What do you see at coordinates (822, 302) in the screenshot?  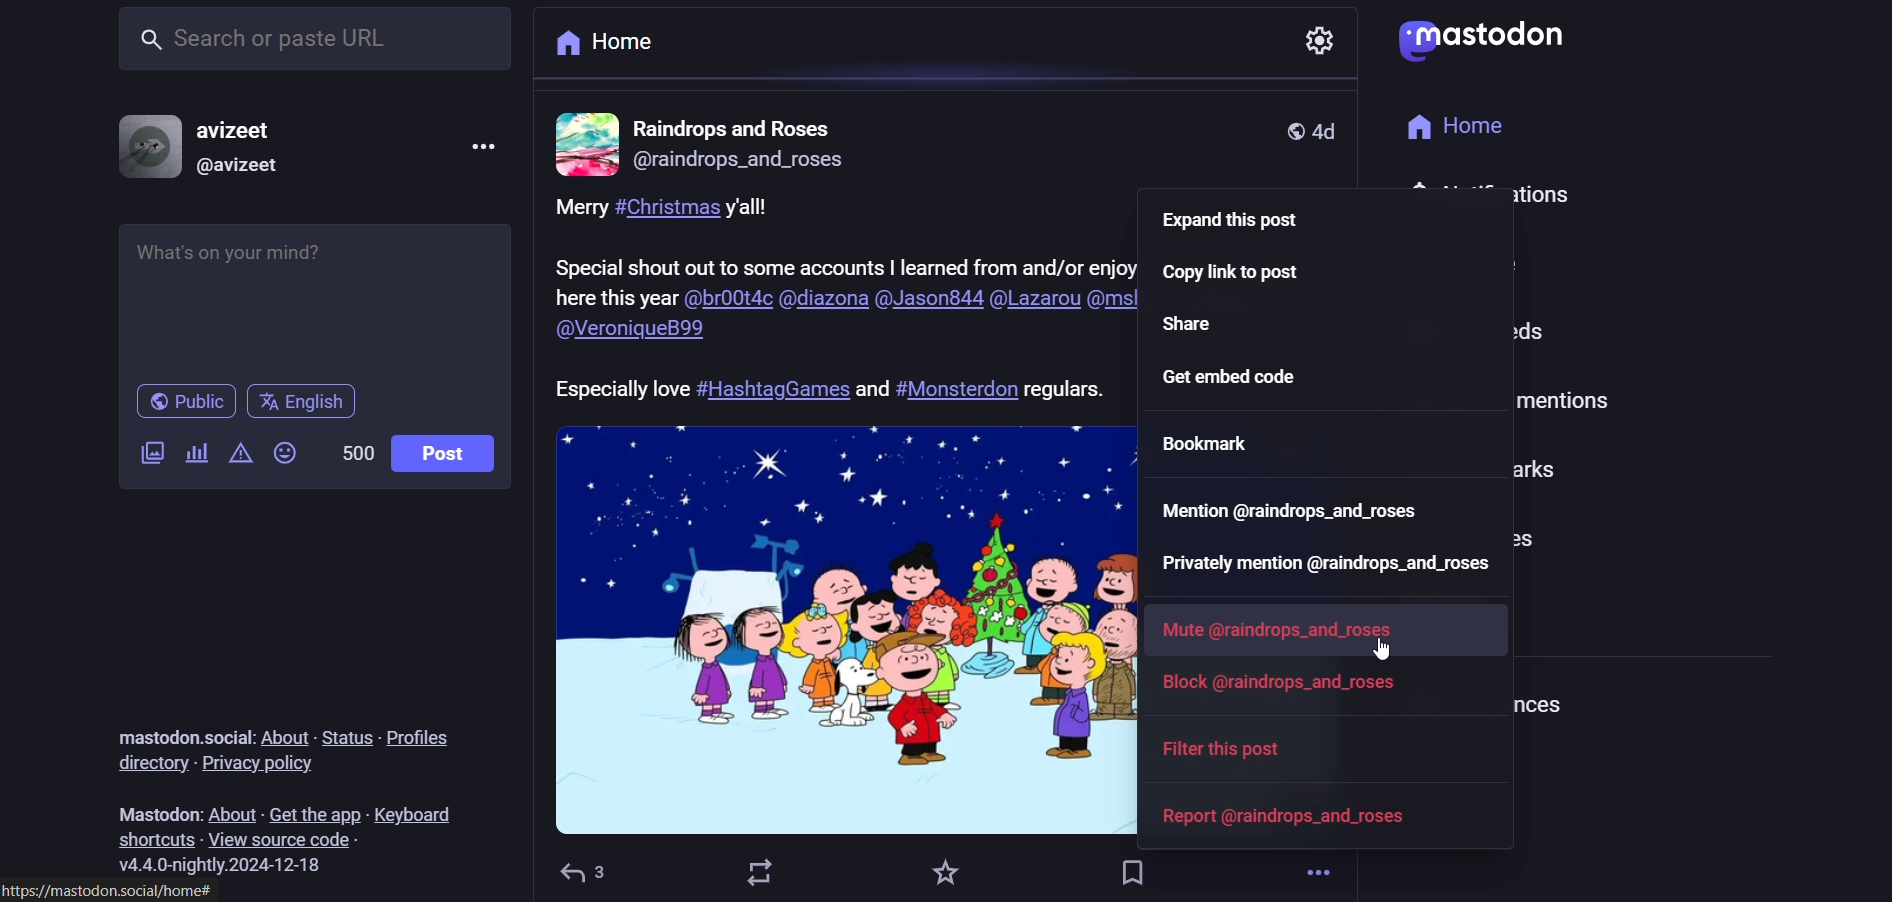 I see `@diazona` at bounding box center [822, 302].